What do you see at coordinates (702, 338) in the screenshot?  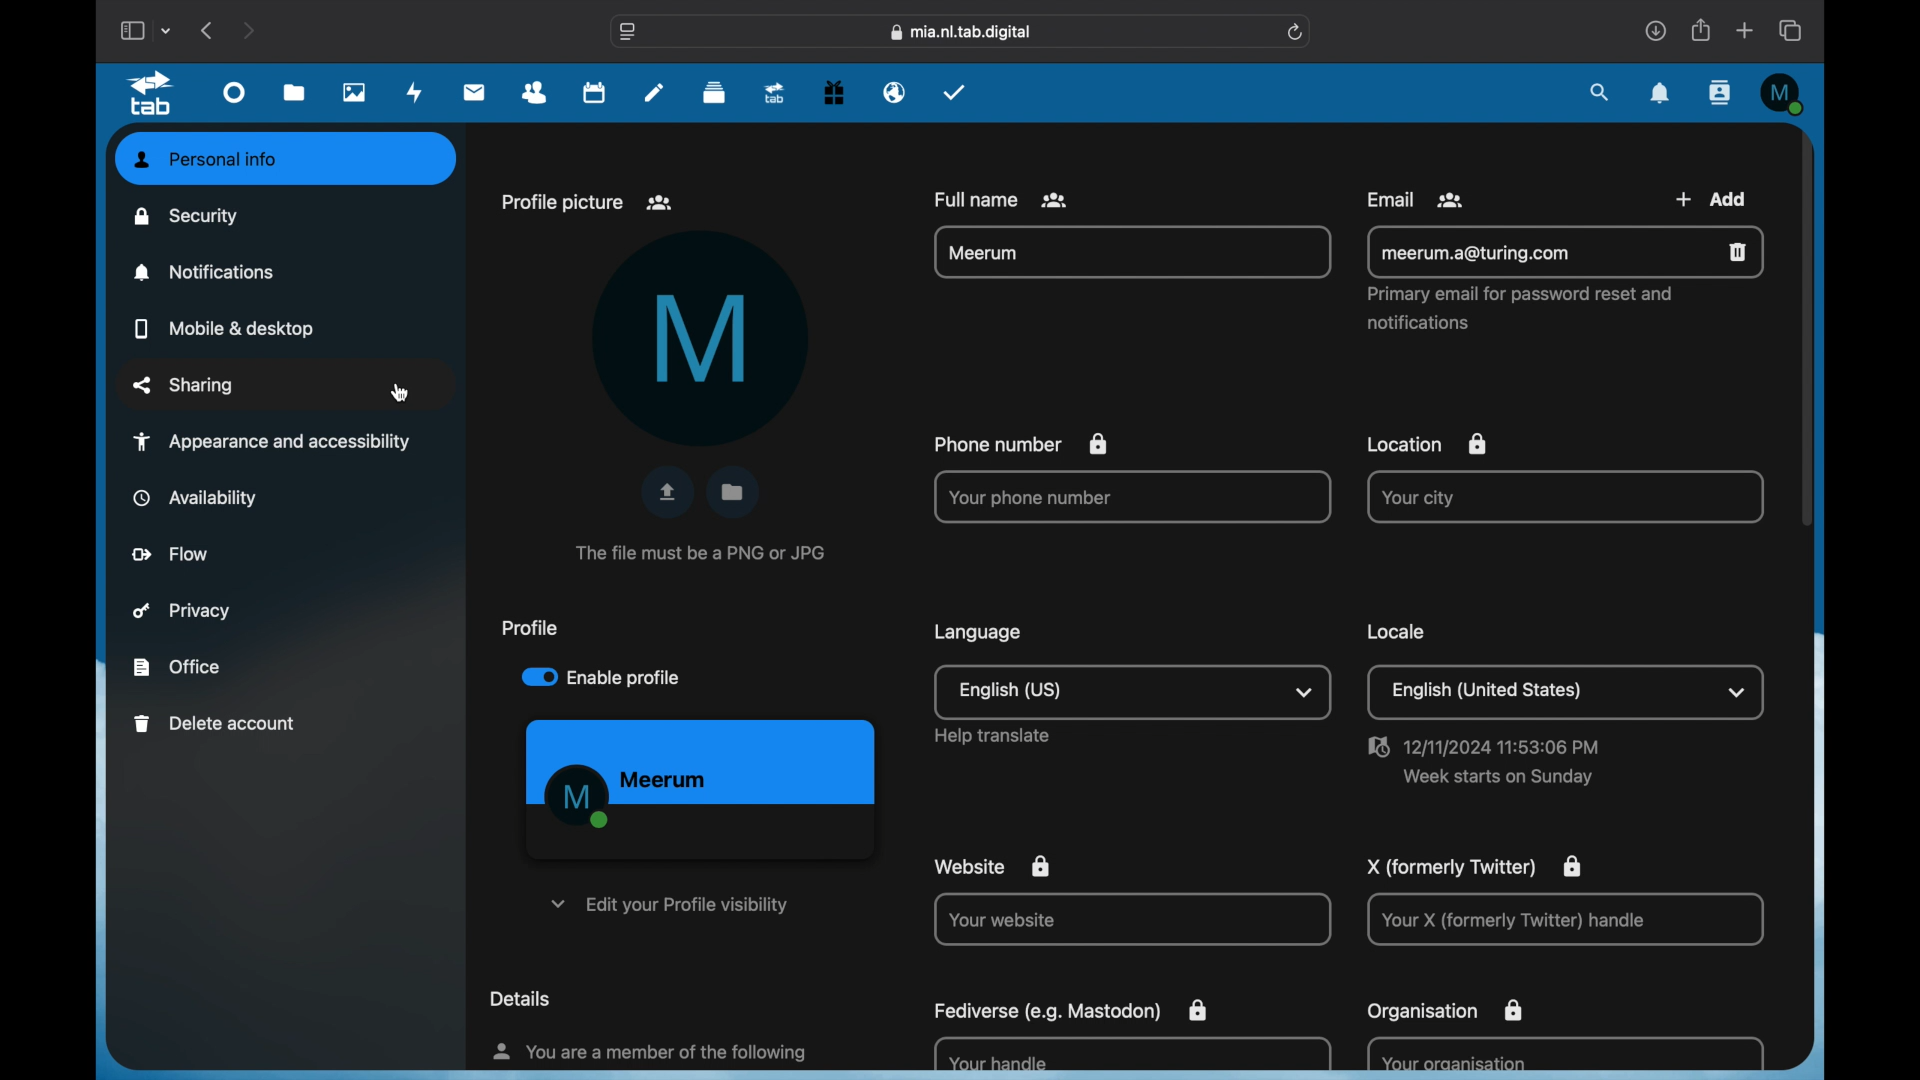 I see `M` at bounding box center [702, 338].